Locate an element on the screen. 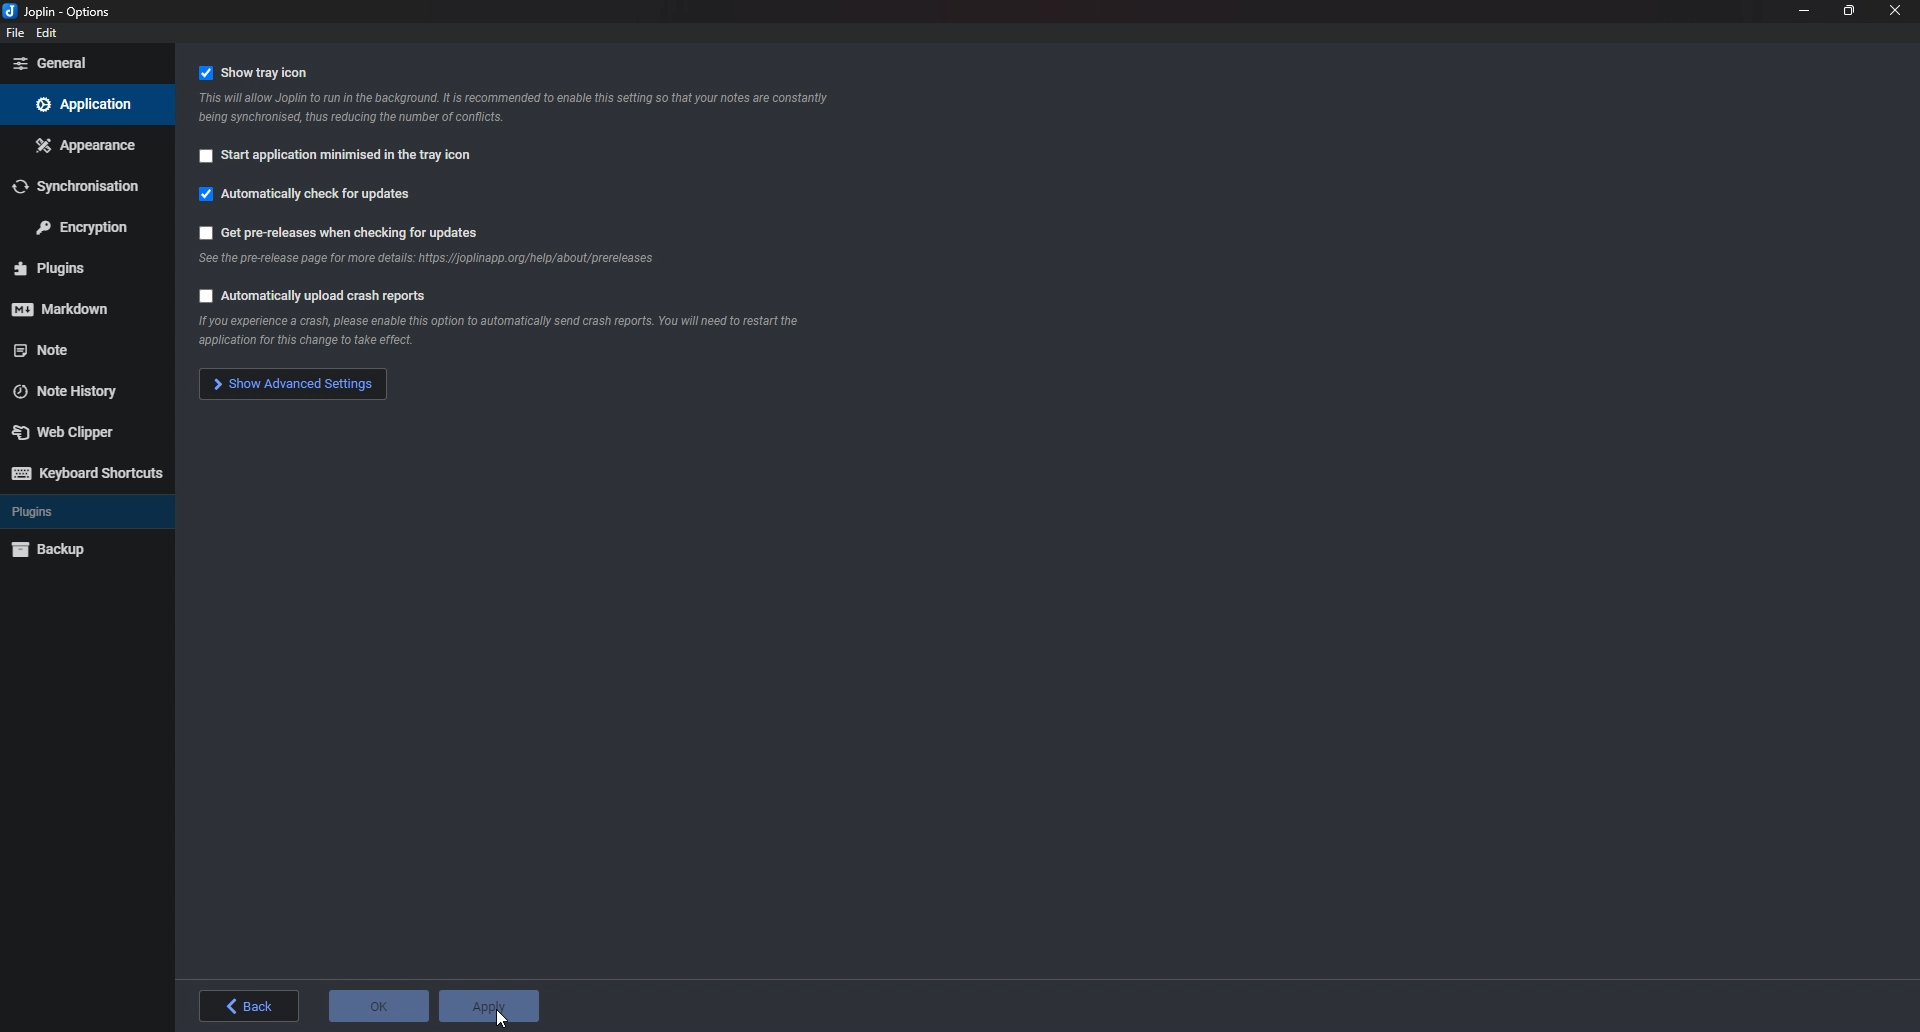  resize is located at coordinates (1850, 12).